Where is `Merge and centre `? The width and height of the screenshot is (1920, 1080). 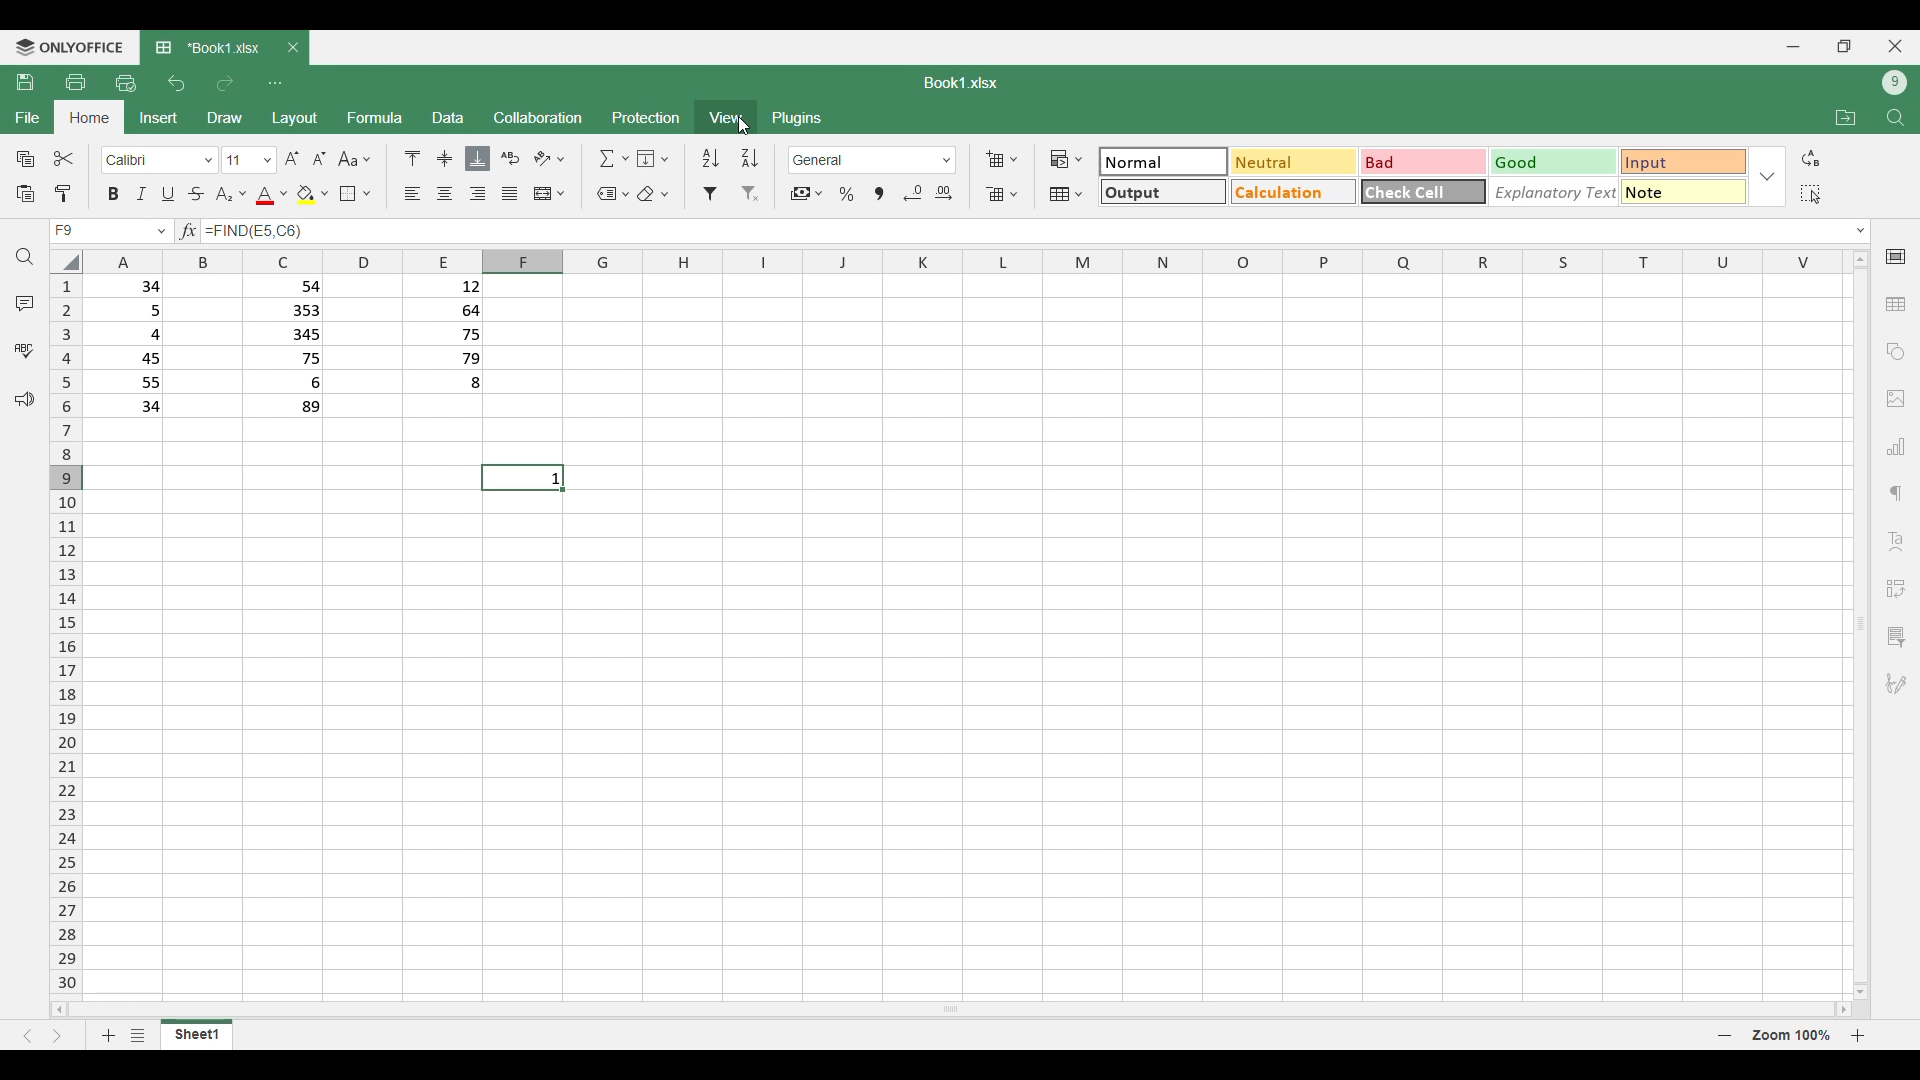
Merge and centre  is located at coordinates (548, 194).